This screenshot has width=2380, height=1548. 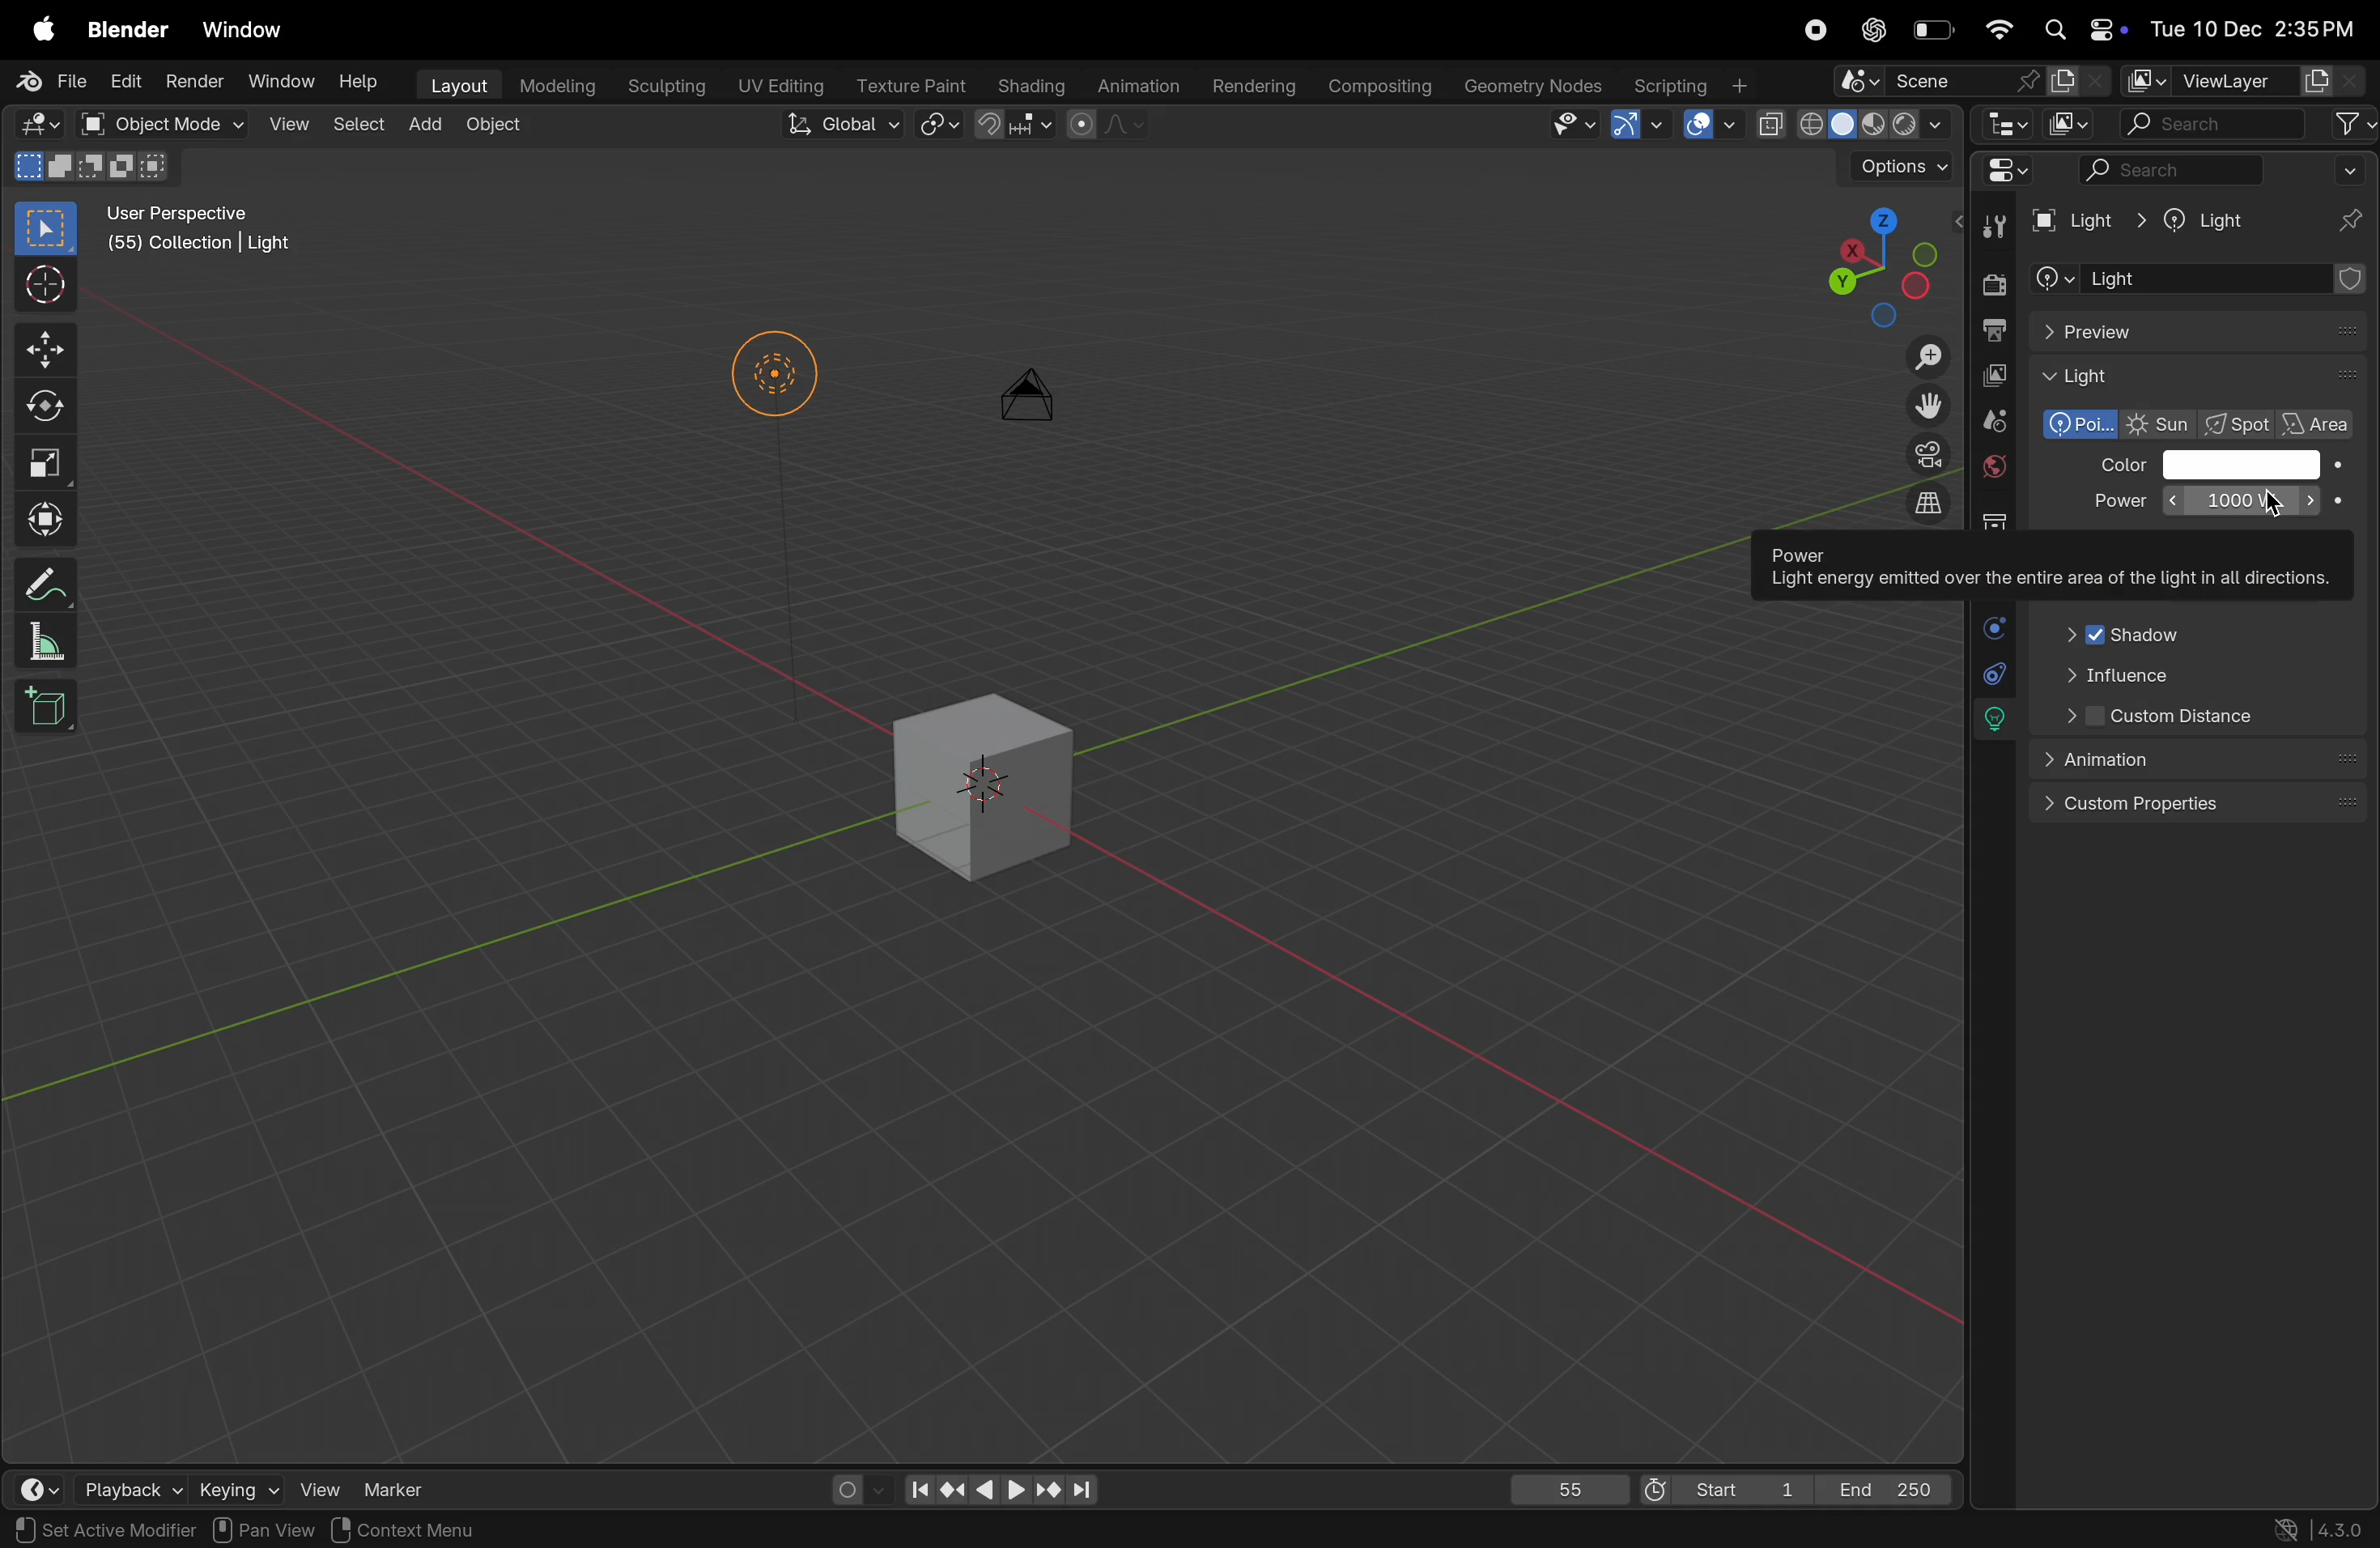 What do you see at coordinates (45, 411) in the screenshot?
I see `rotate` at bounding box center [45, 411].